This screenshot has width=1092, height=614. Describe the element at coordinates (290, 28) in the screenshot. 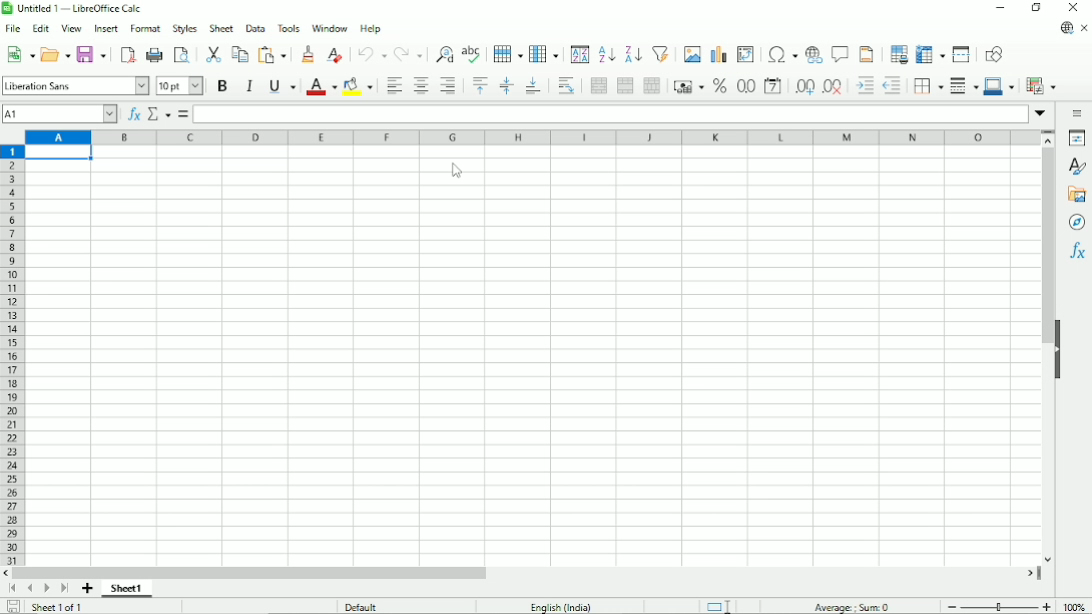

I see `Tools` at that location.